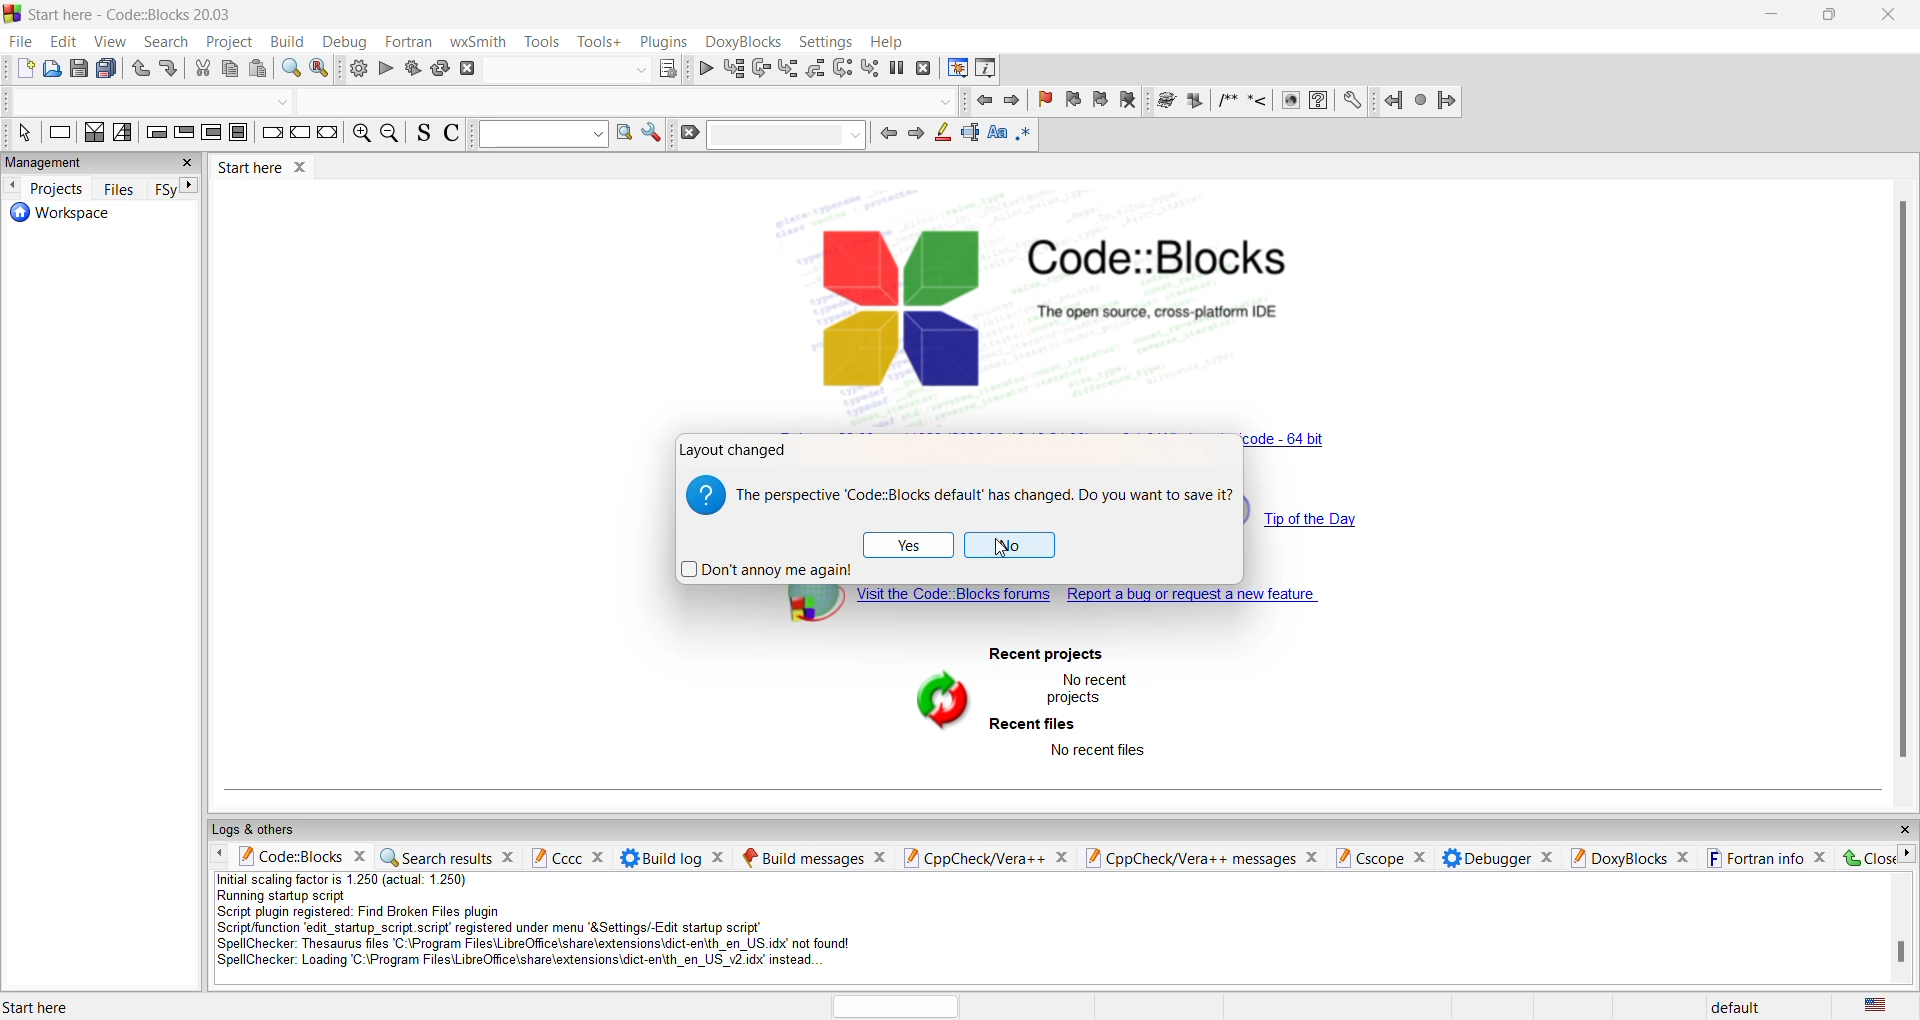 This screenshot has width=1920, height=1020. I want to click on default, so click(1733, 1008).